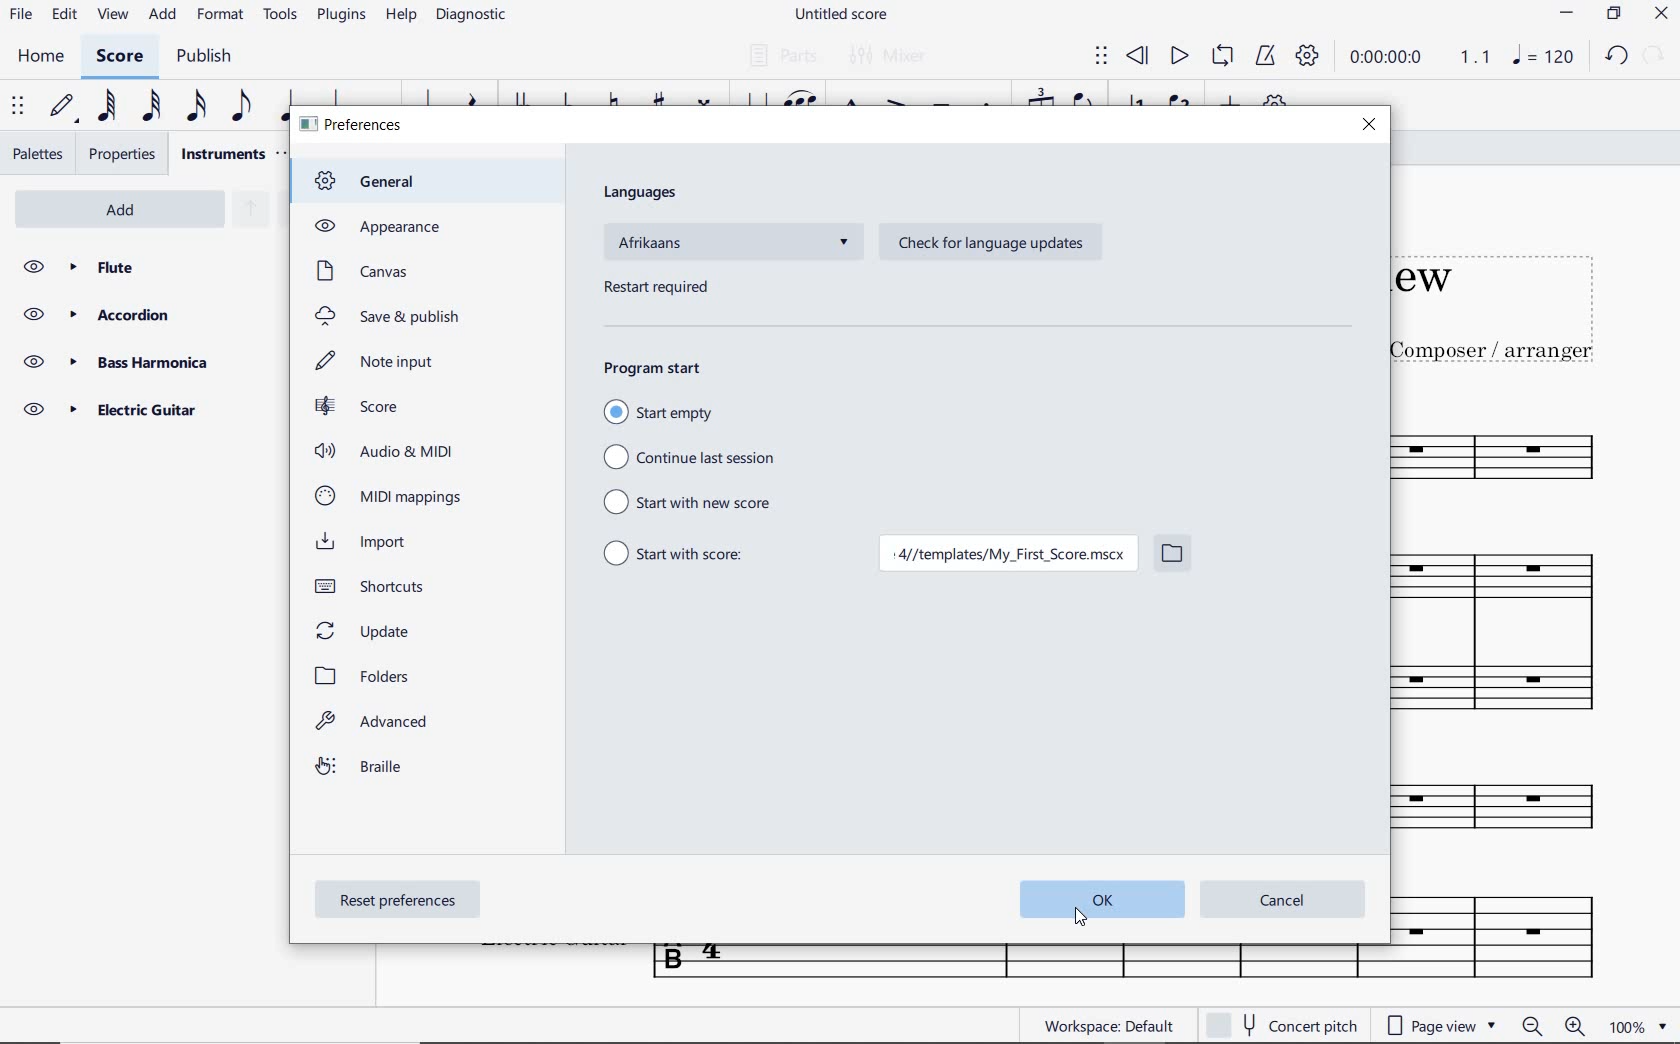 The width and height of the screenshot is (1680, 1044). What do you see at coordinates (1654, 57) in the screenshot?
I see `REDO` at bounding box center [1654, 57].